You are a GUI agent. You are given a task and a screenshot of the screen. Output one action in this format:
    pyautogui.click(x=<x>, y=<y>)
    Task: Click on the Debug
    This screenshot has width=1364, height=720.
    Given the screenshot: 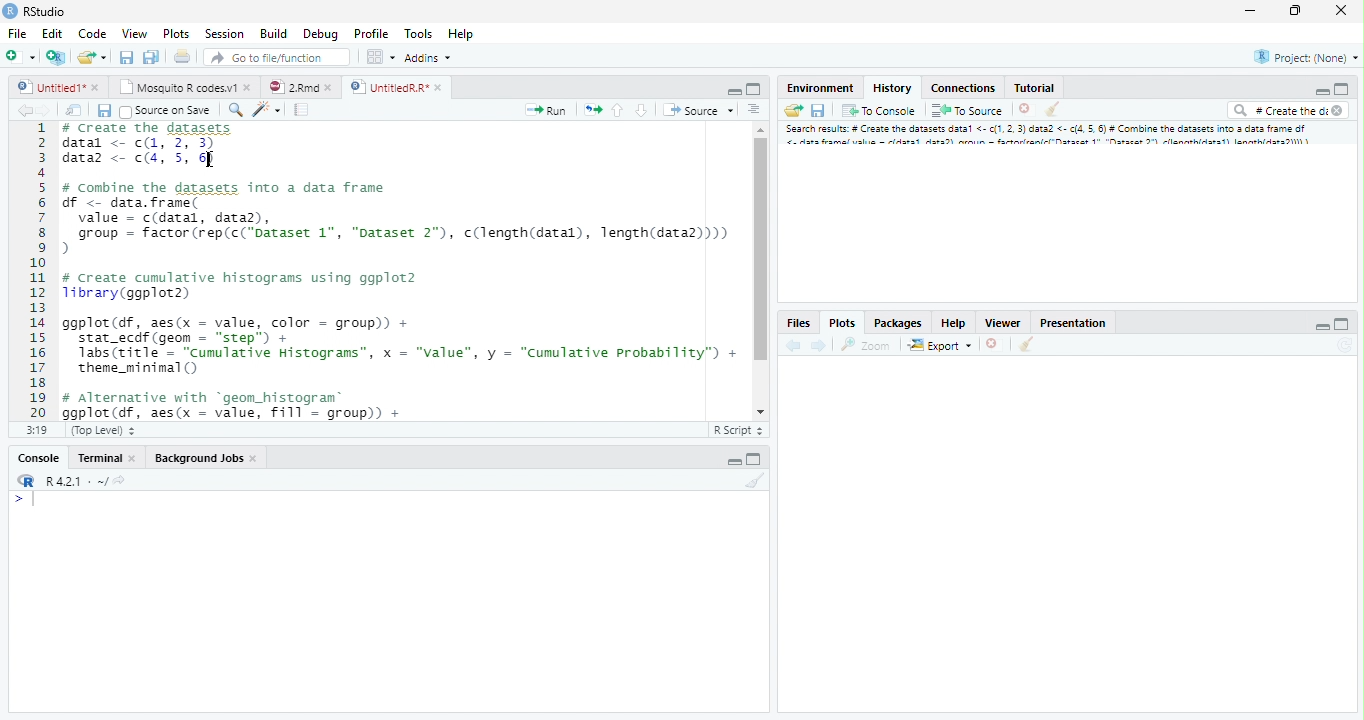 What is the action you would take?
    pyautogui.click(x=348, y=34)
    